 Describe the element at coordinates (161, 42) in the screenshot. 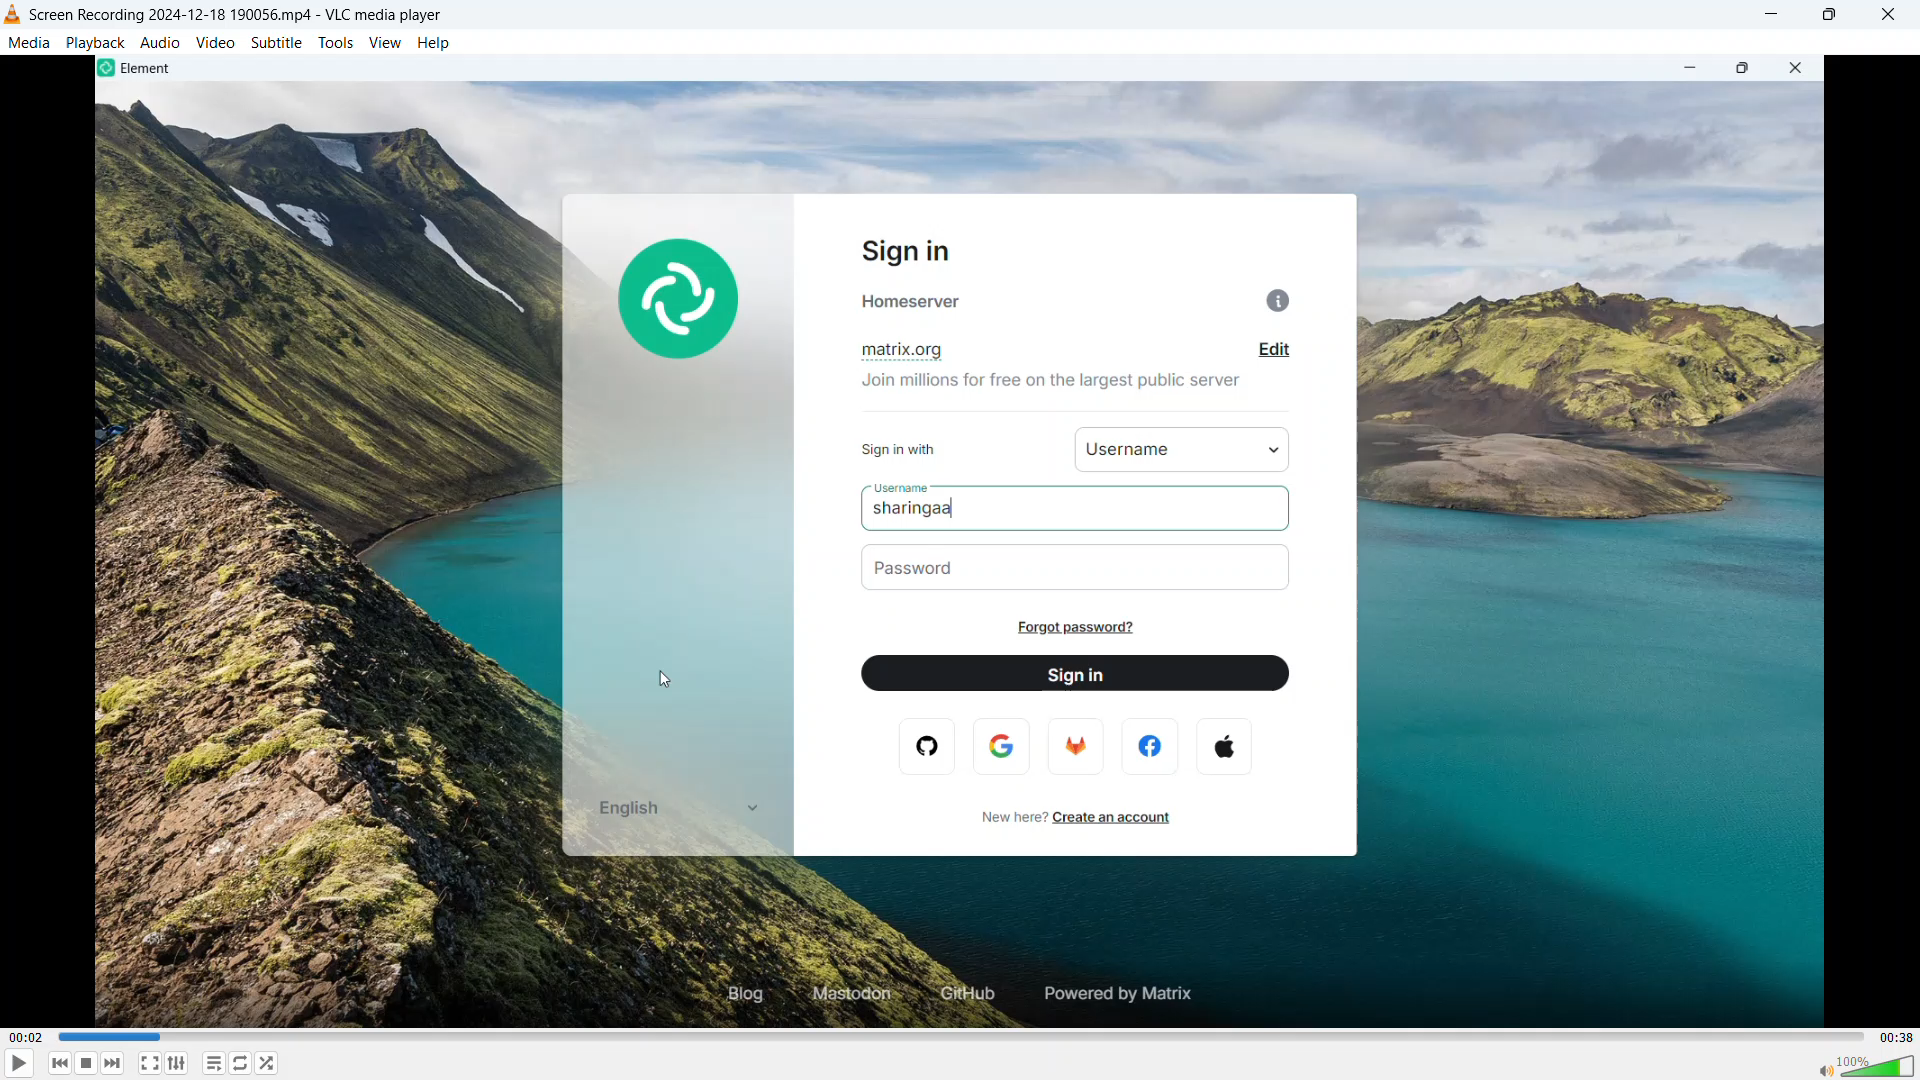

I see `Audio ` at that location.